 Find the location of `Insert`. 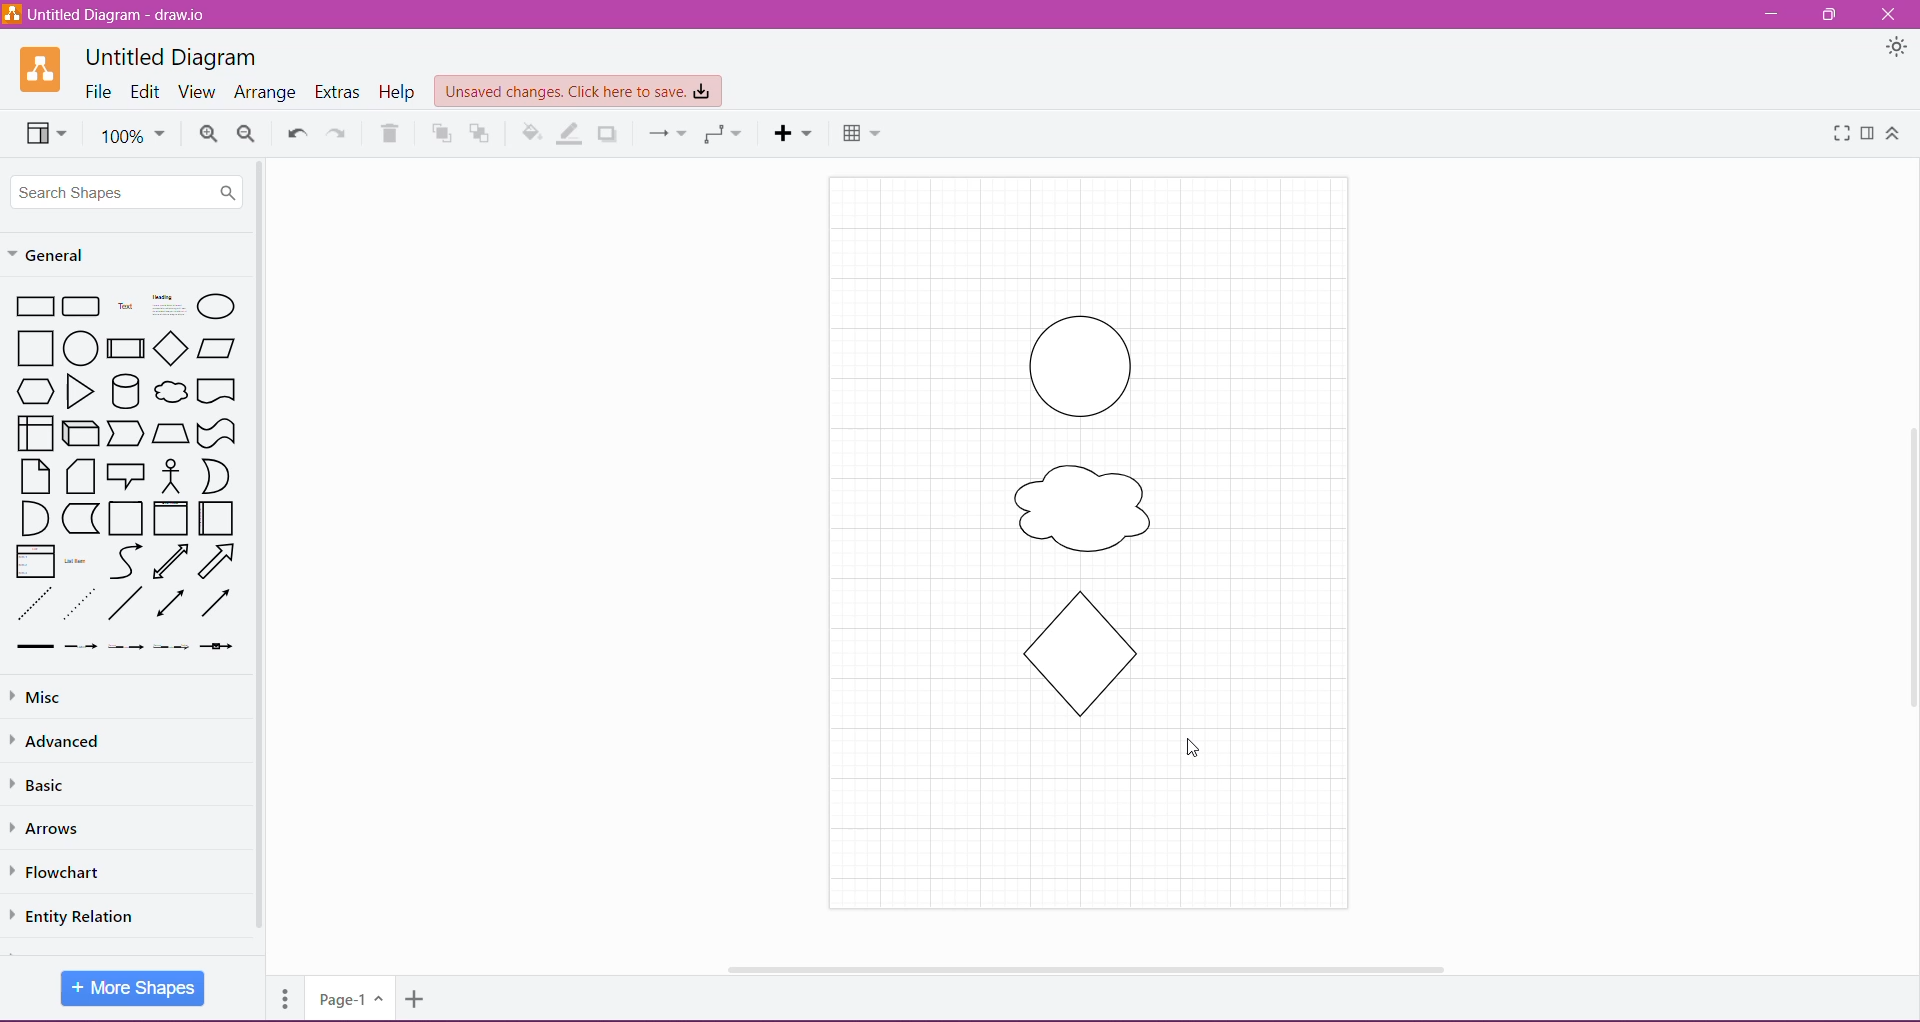

Insert is located at coordinates (793, 133).